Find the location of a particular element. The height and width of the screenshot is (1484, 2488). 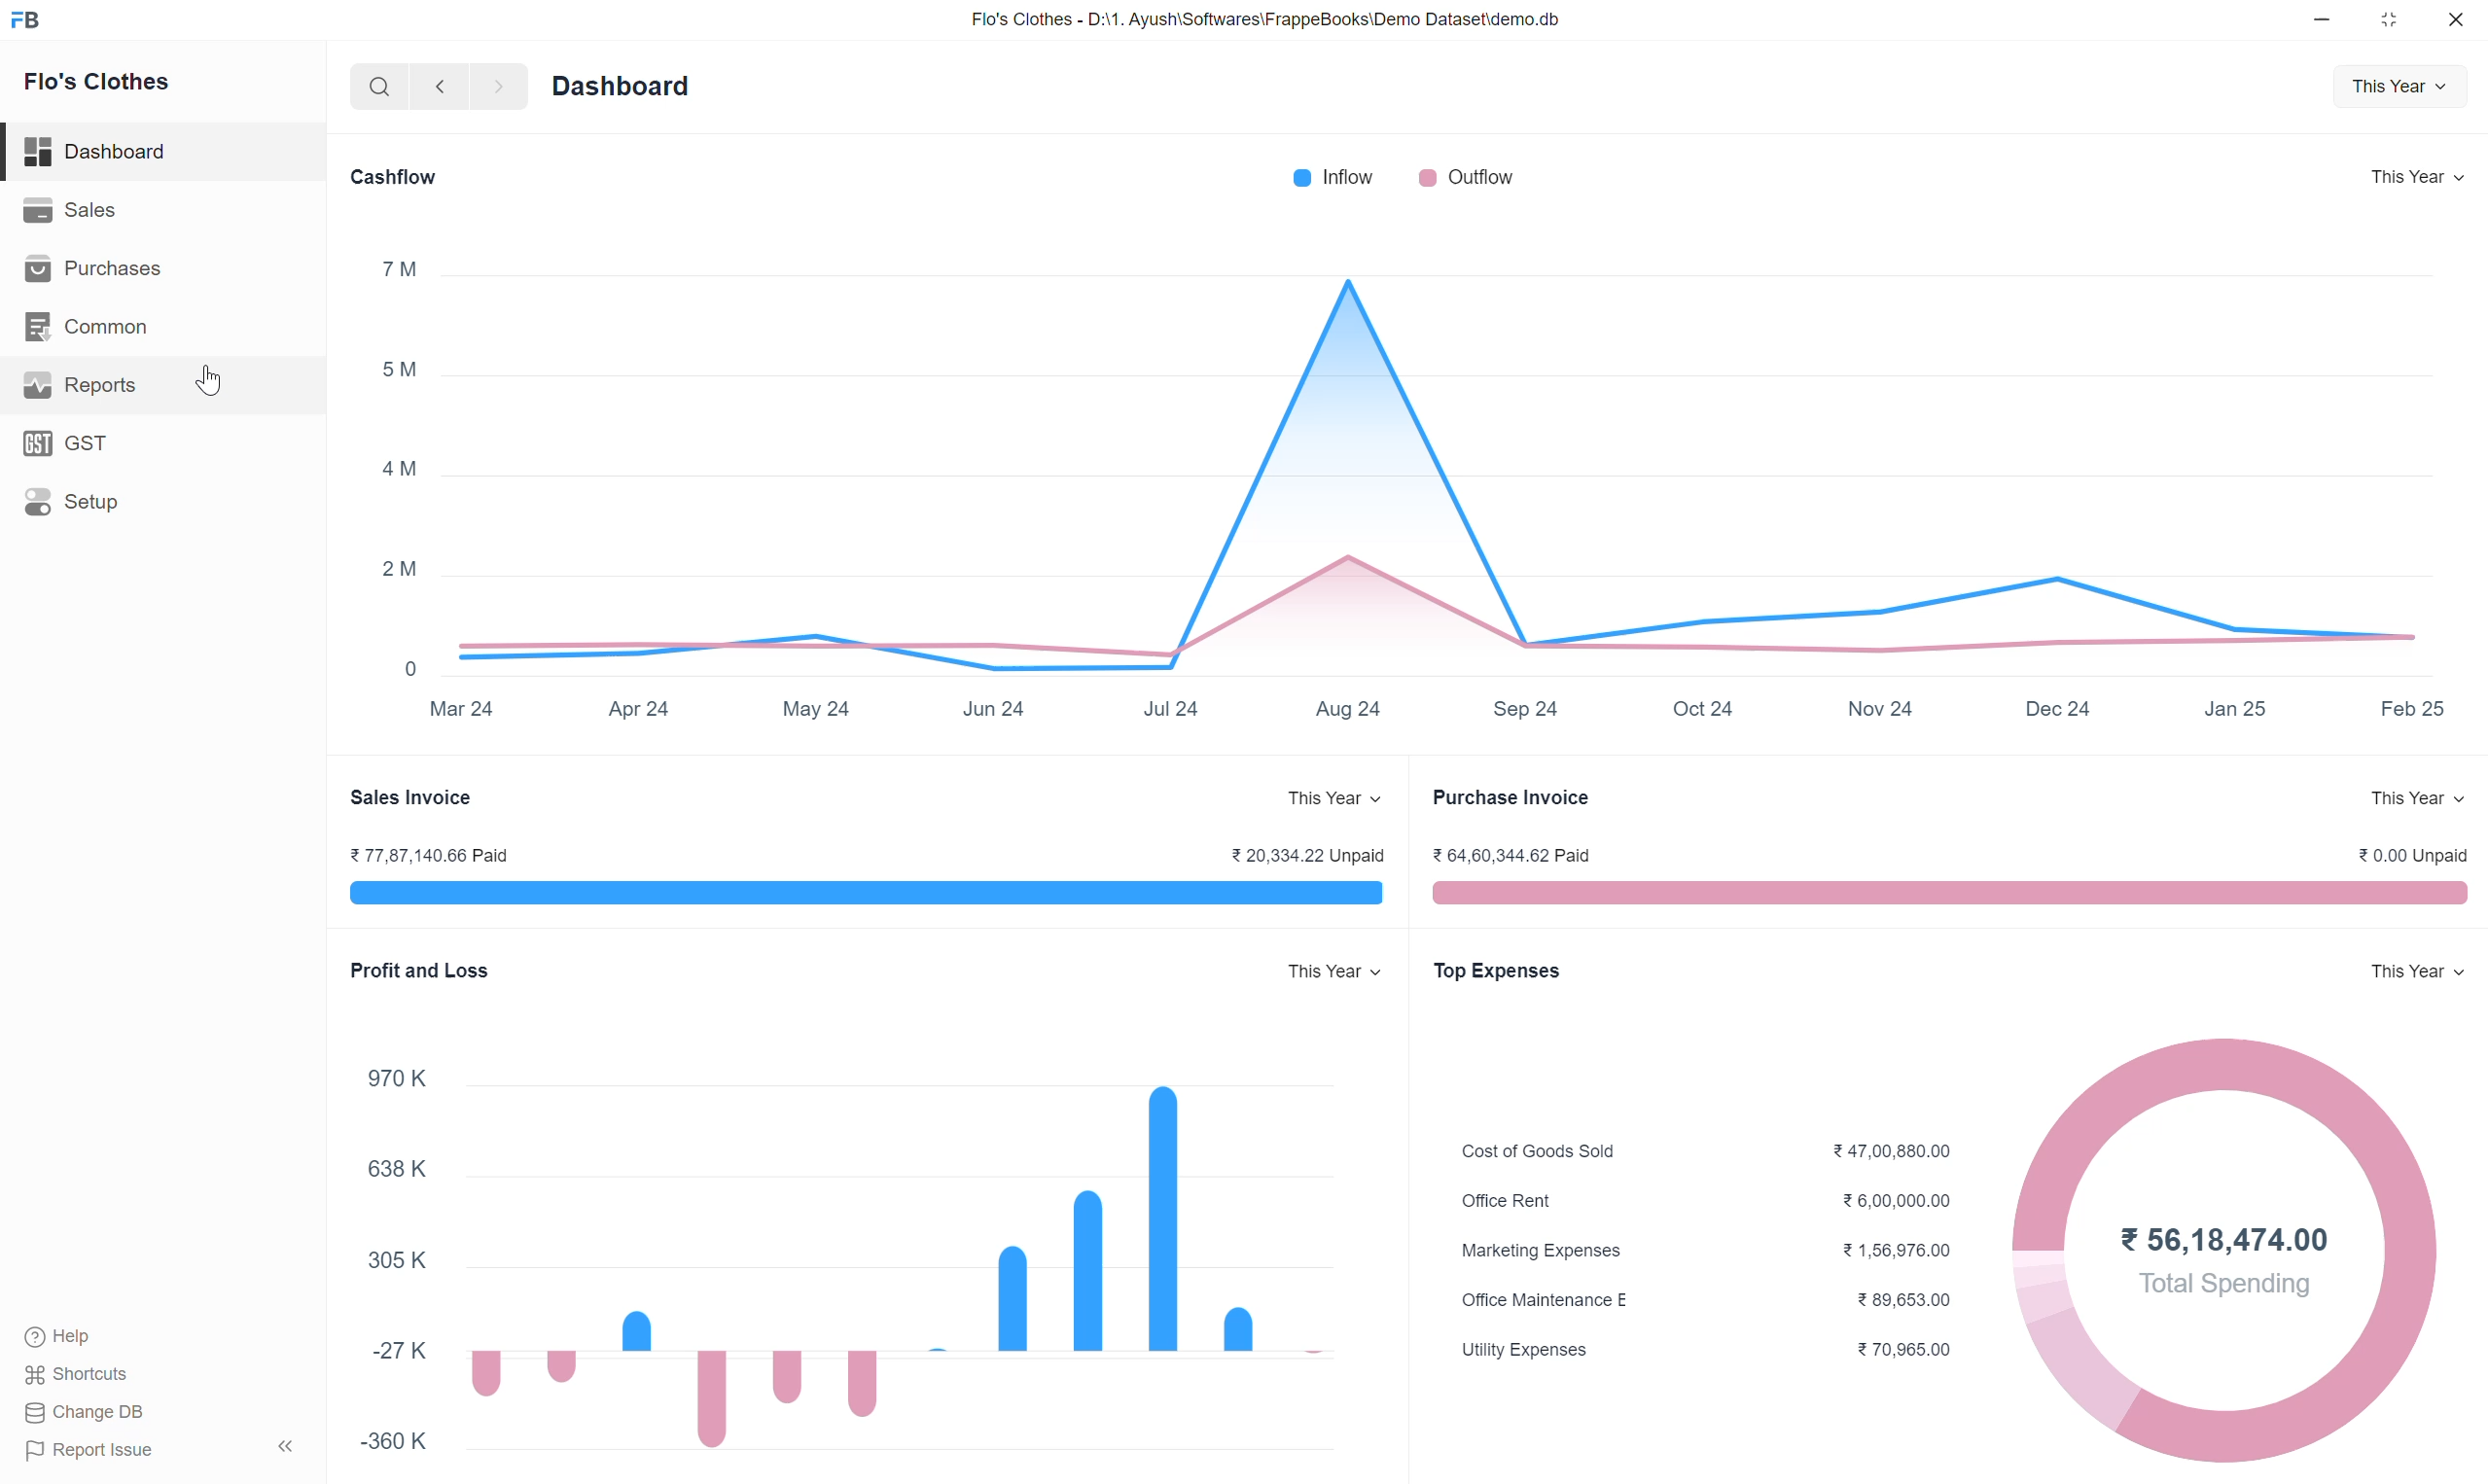

purchases is located at coordinates (164, 268).